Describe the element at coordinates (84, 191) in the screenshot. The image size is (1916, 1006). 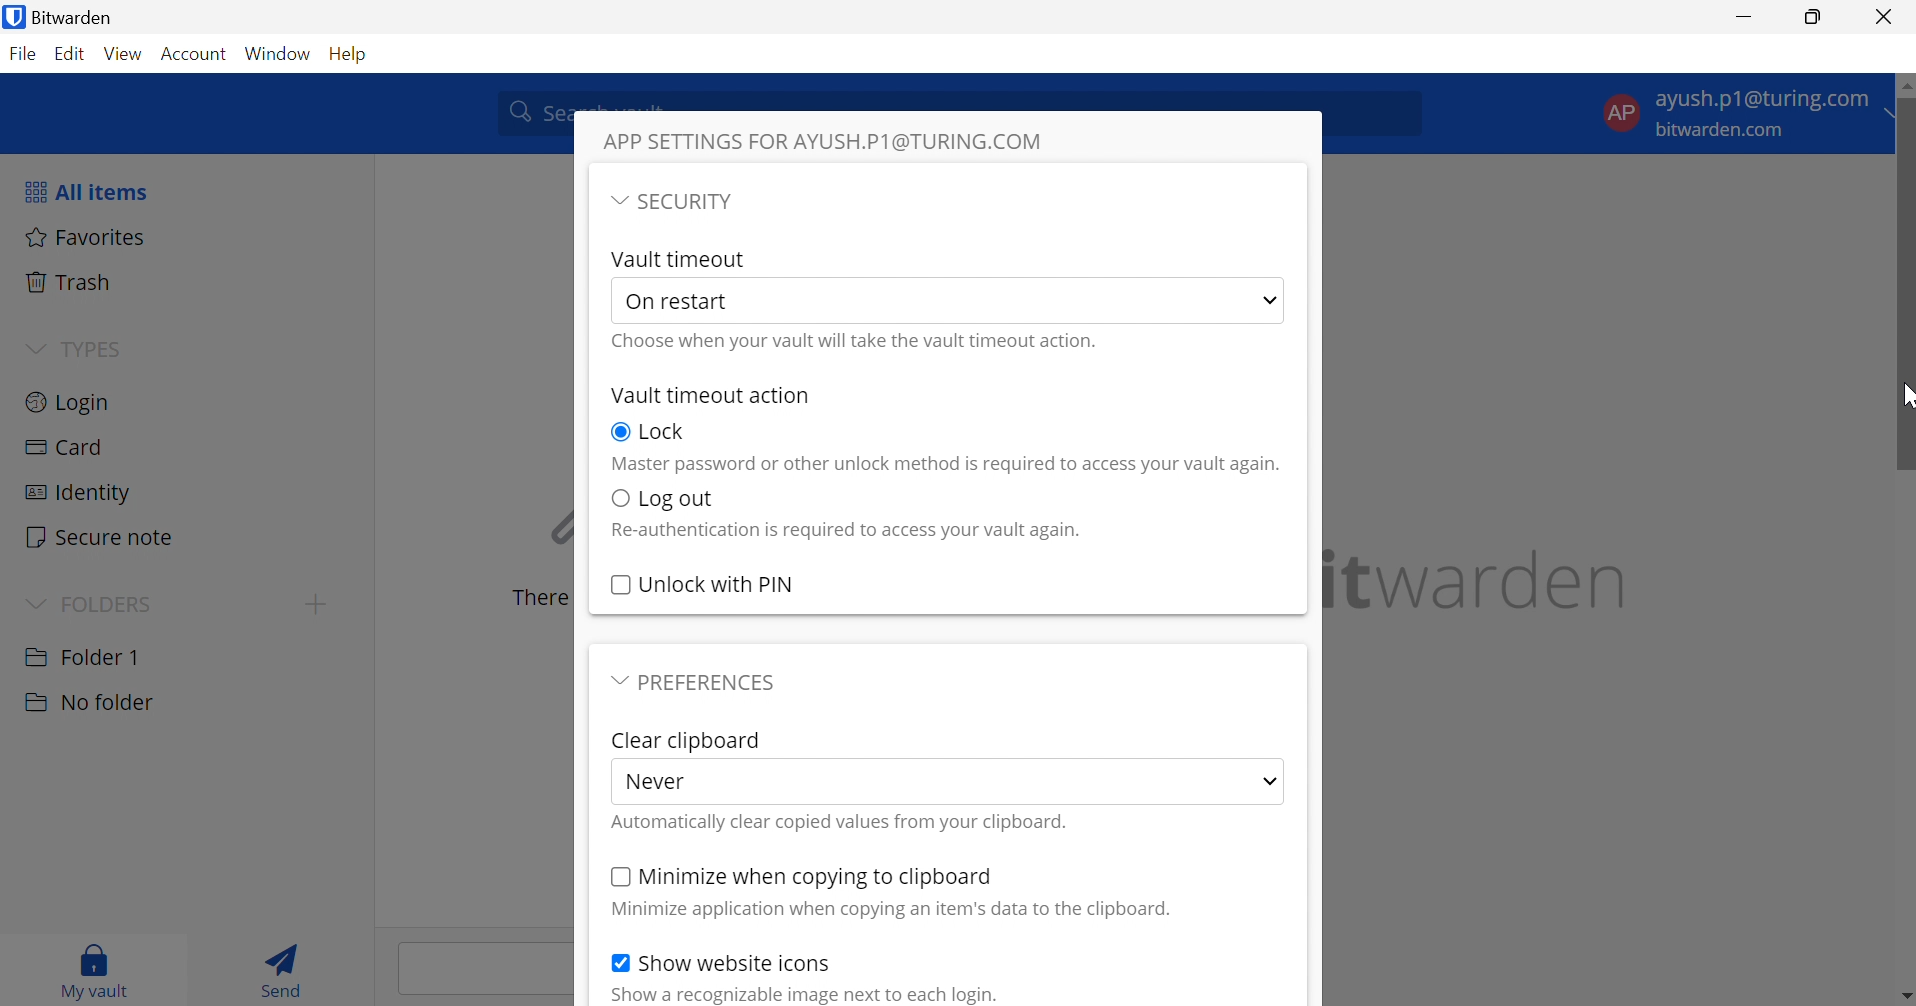
I see `All items` at that location.